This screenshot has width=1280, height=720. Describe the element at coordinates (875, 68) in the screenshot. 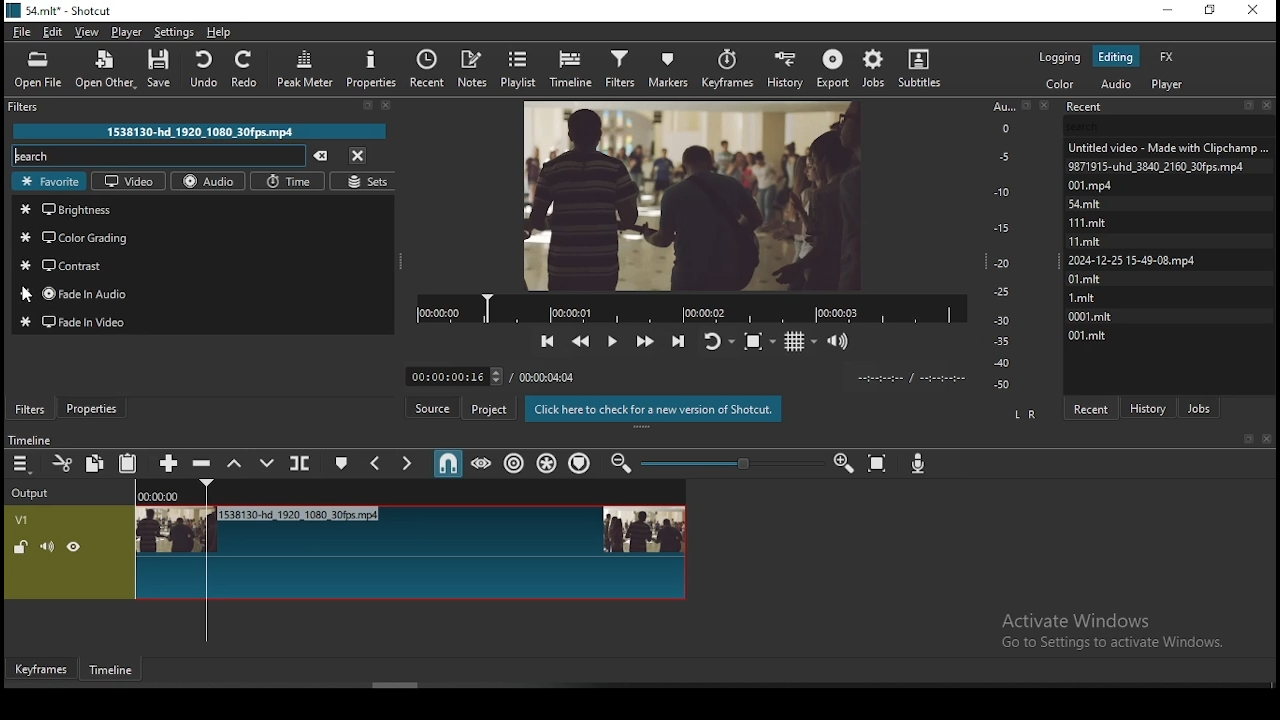

I see `jobs` at that location.